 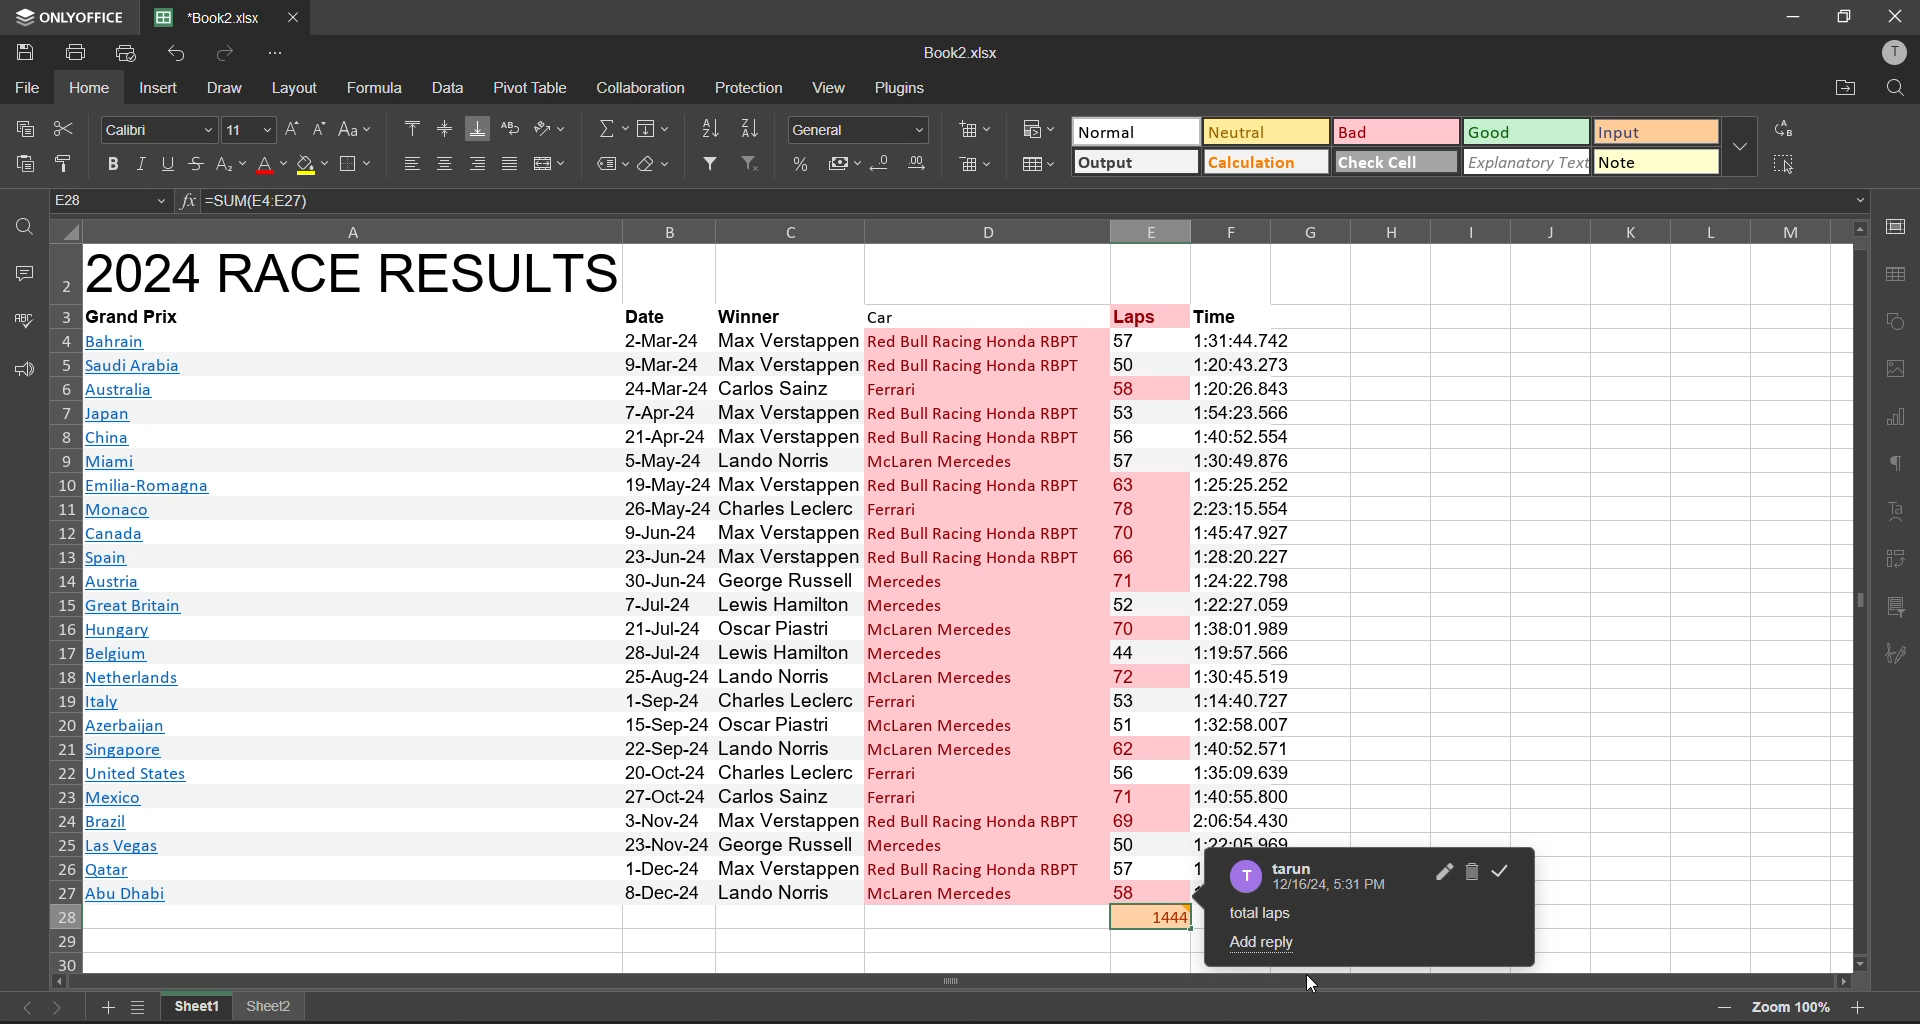 What do you see at coordinates (1037, 202) in the screenshot?
I see `formula bar` at bounding box center [1037, 202].